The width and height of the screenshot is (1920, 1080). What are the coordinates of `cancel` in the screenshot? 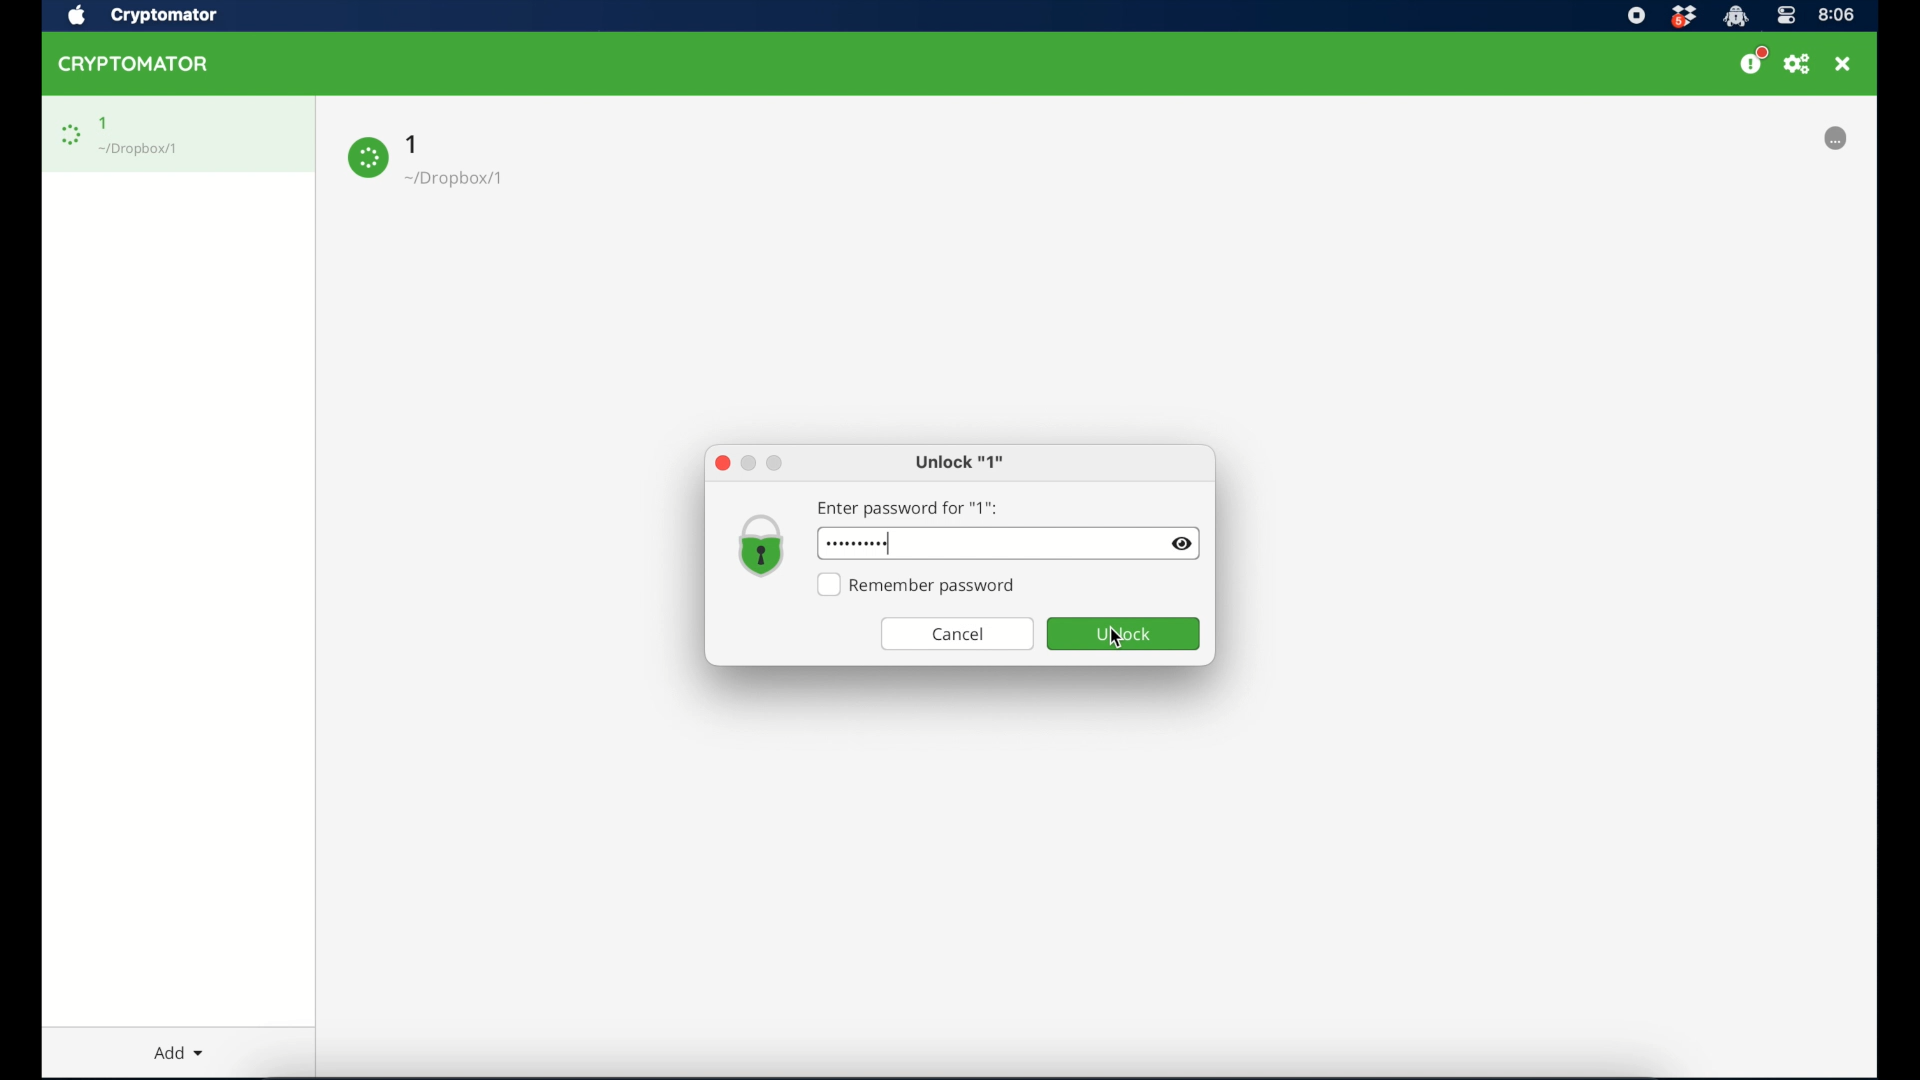 It's located at (957, 635).